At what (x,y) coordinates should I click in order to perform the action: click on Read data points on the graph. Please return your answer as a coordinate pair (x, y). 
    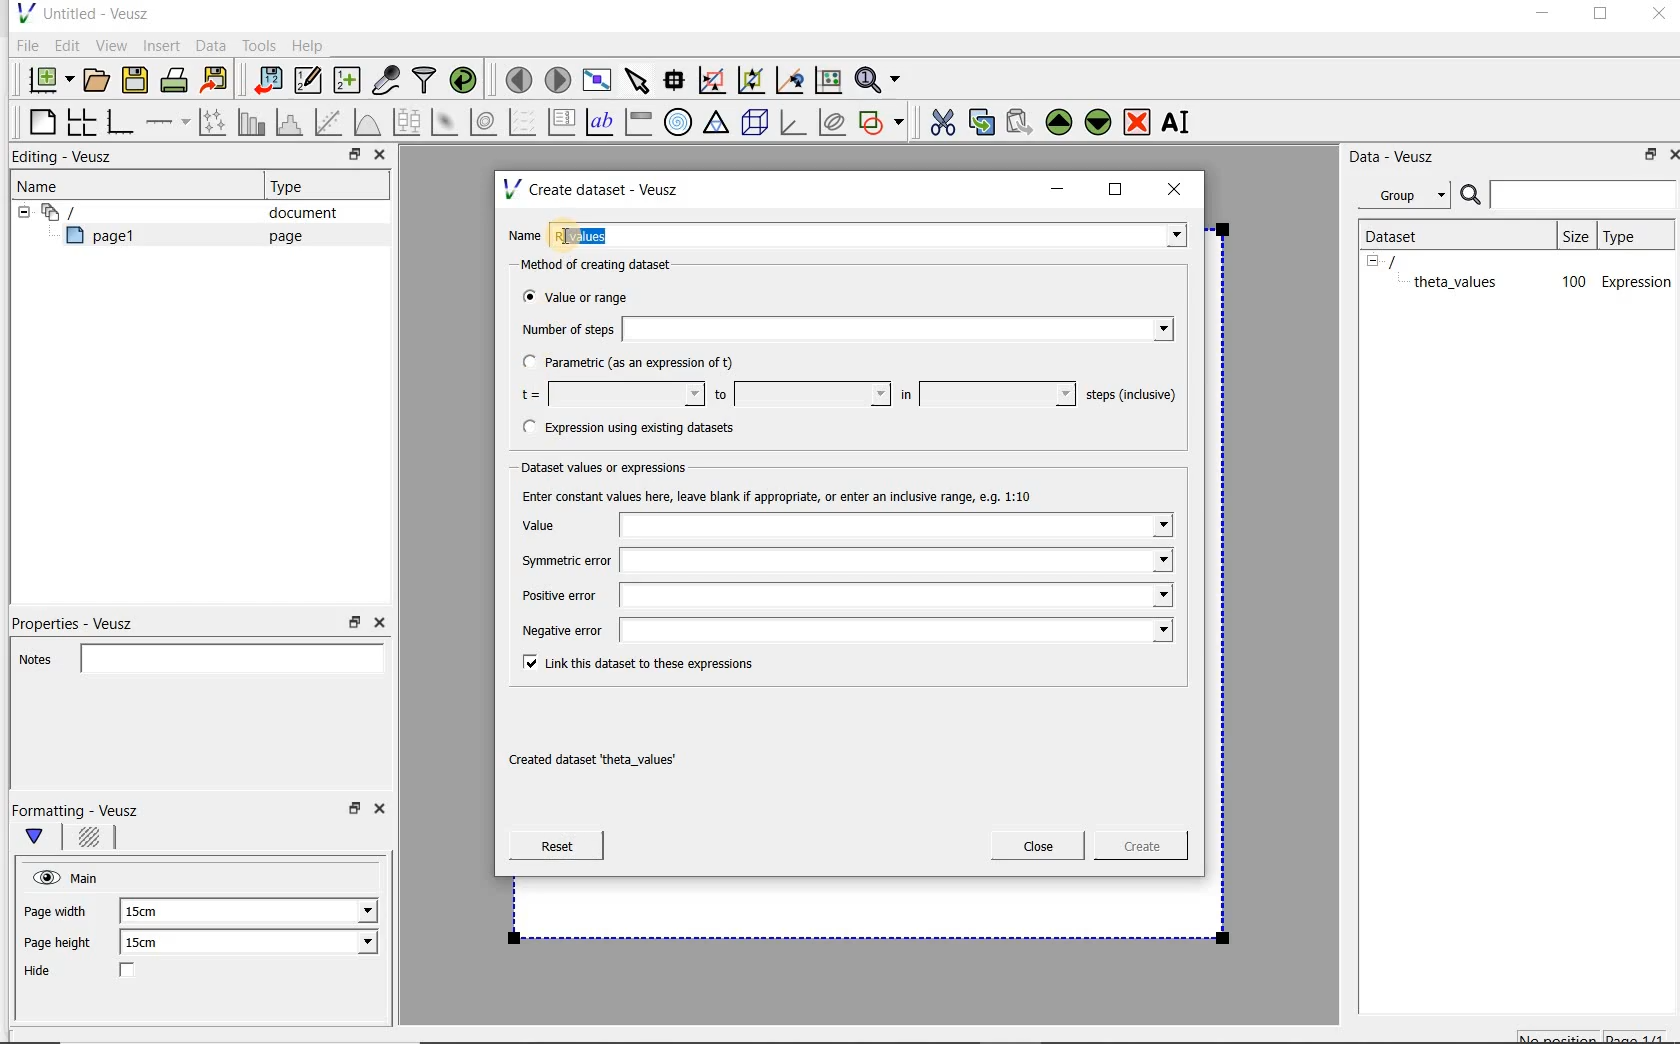
    Looking at the image, I should click on (677, 81).